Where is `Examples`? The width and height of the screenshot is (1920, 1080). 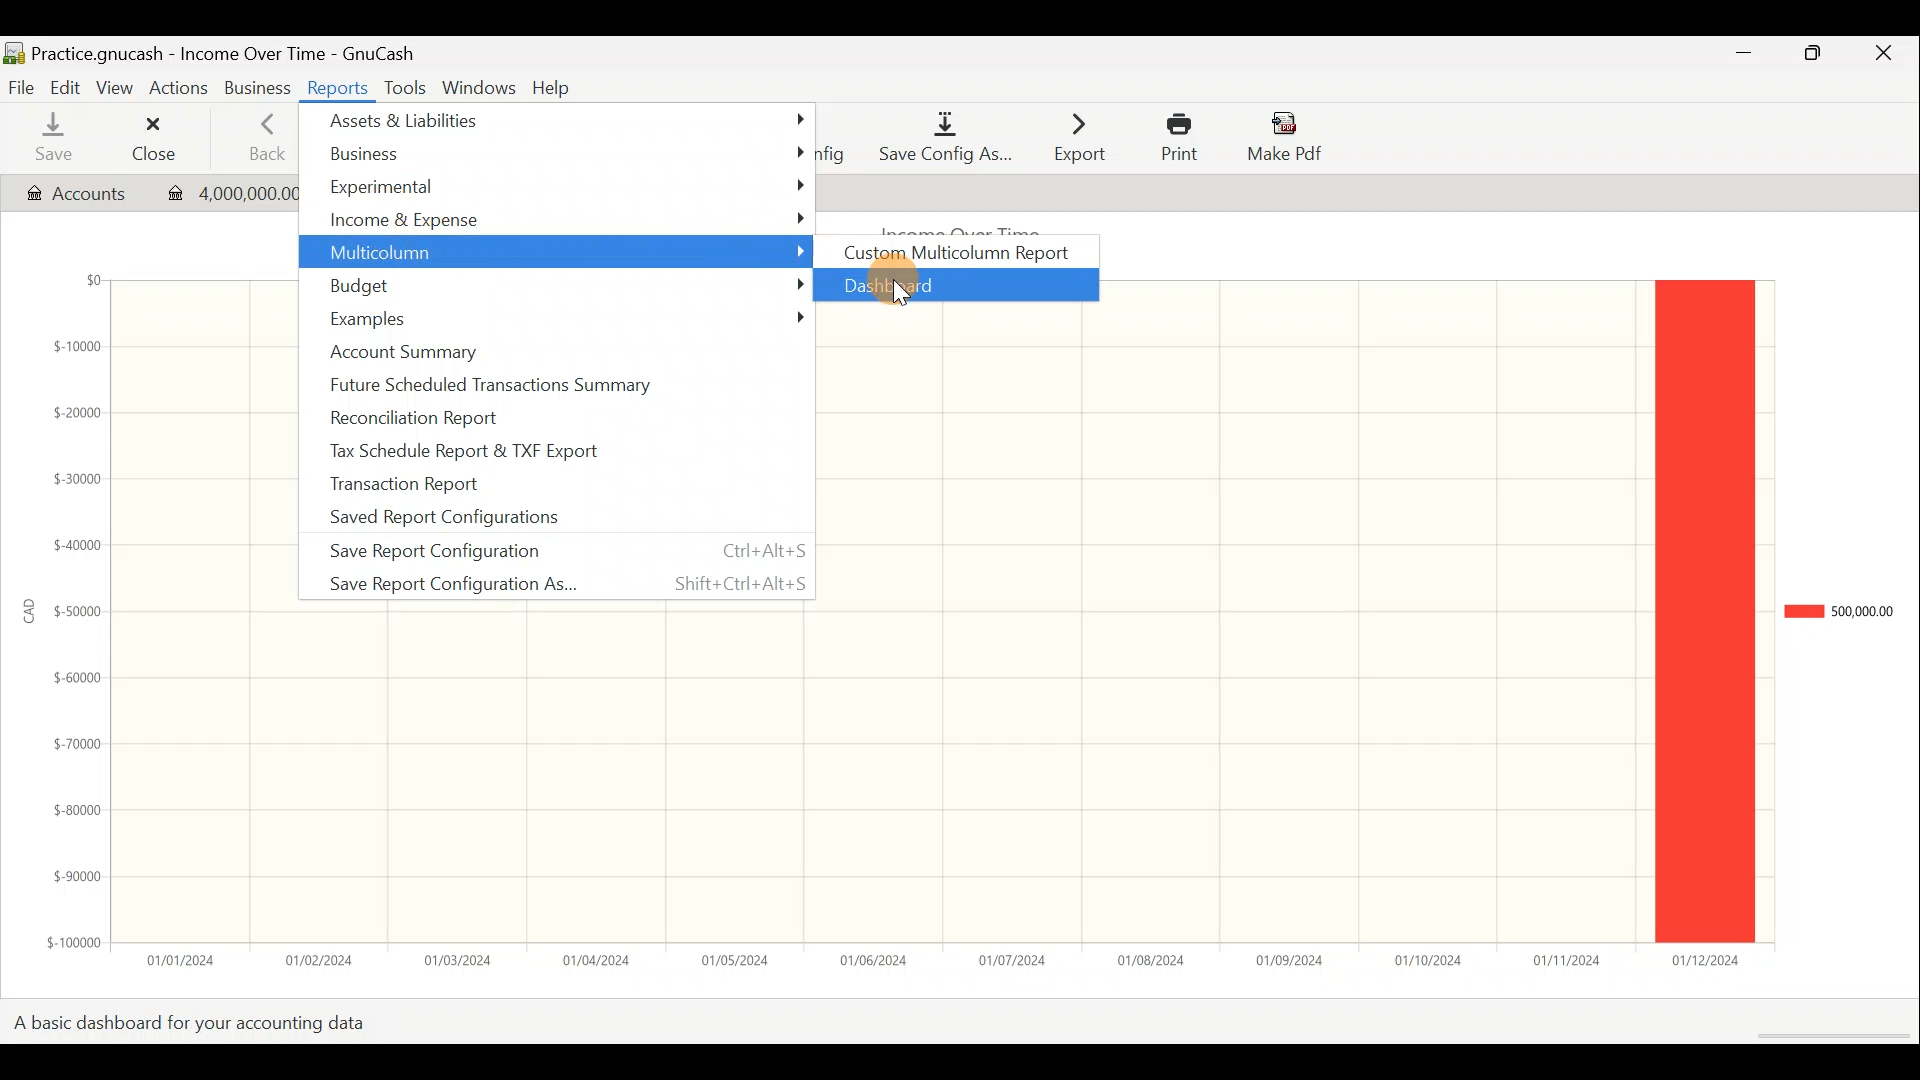
Examples is located at coordinates (559, 318).